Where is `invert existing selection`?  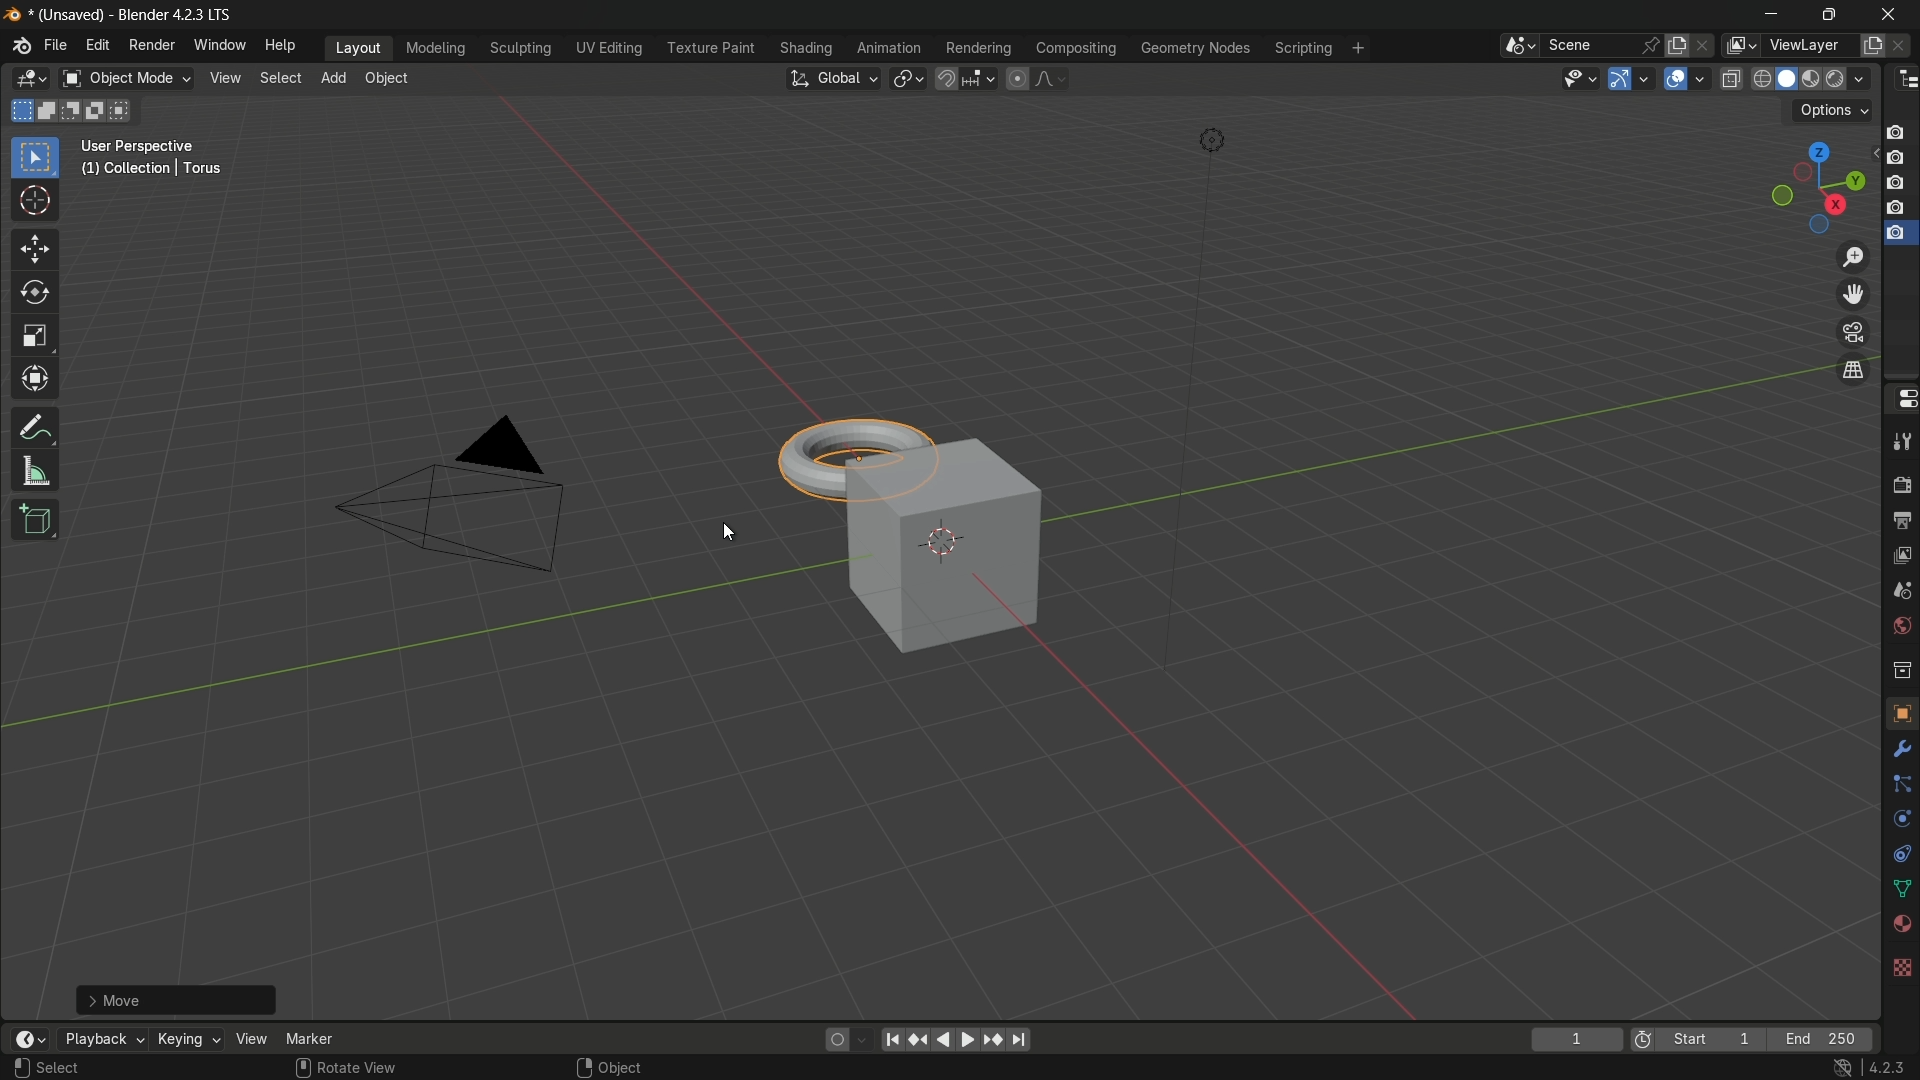
invert existing selection is located at coordinates (100, 111).